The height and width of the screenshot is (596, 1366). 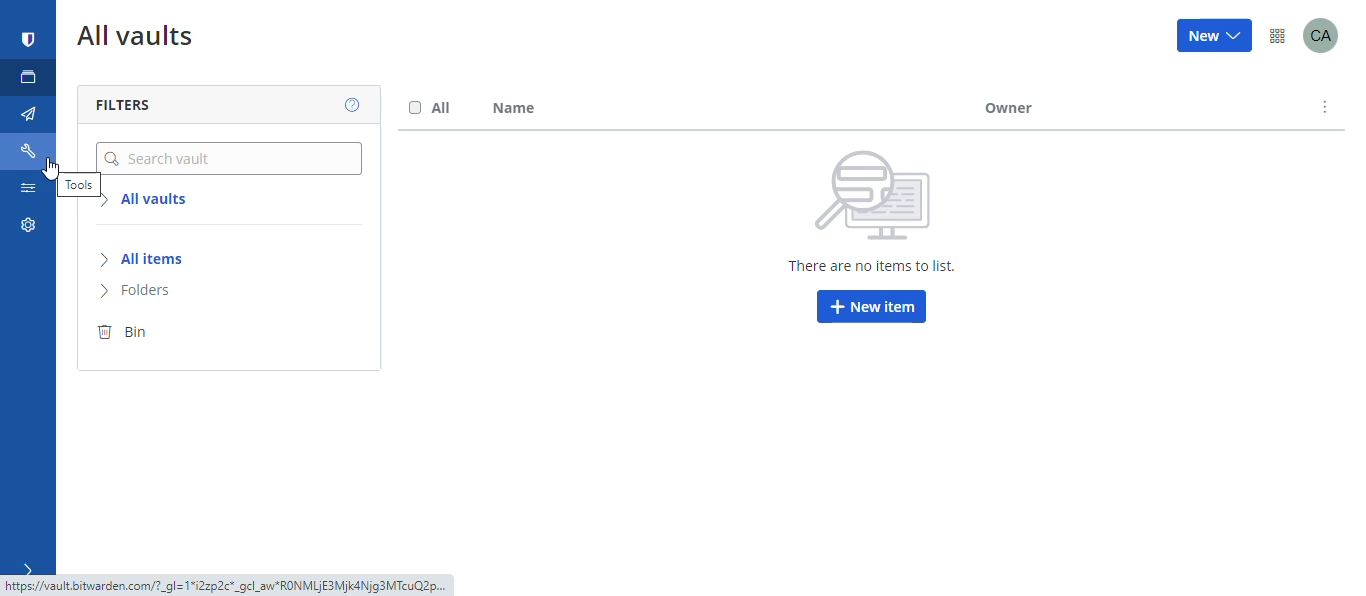 I want to click on search vault , so click(x=229, y=158).